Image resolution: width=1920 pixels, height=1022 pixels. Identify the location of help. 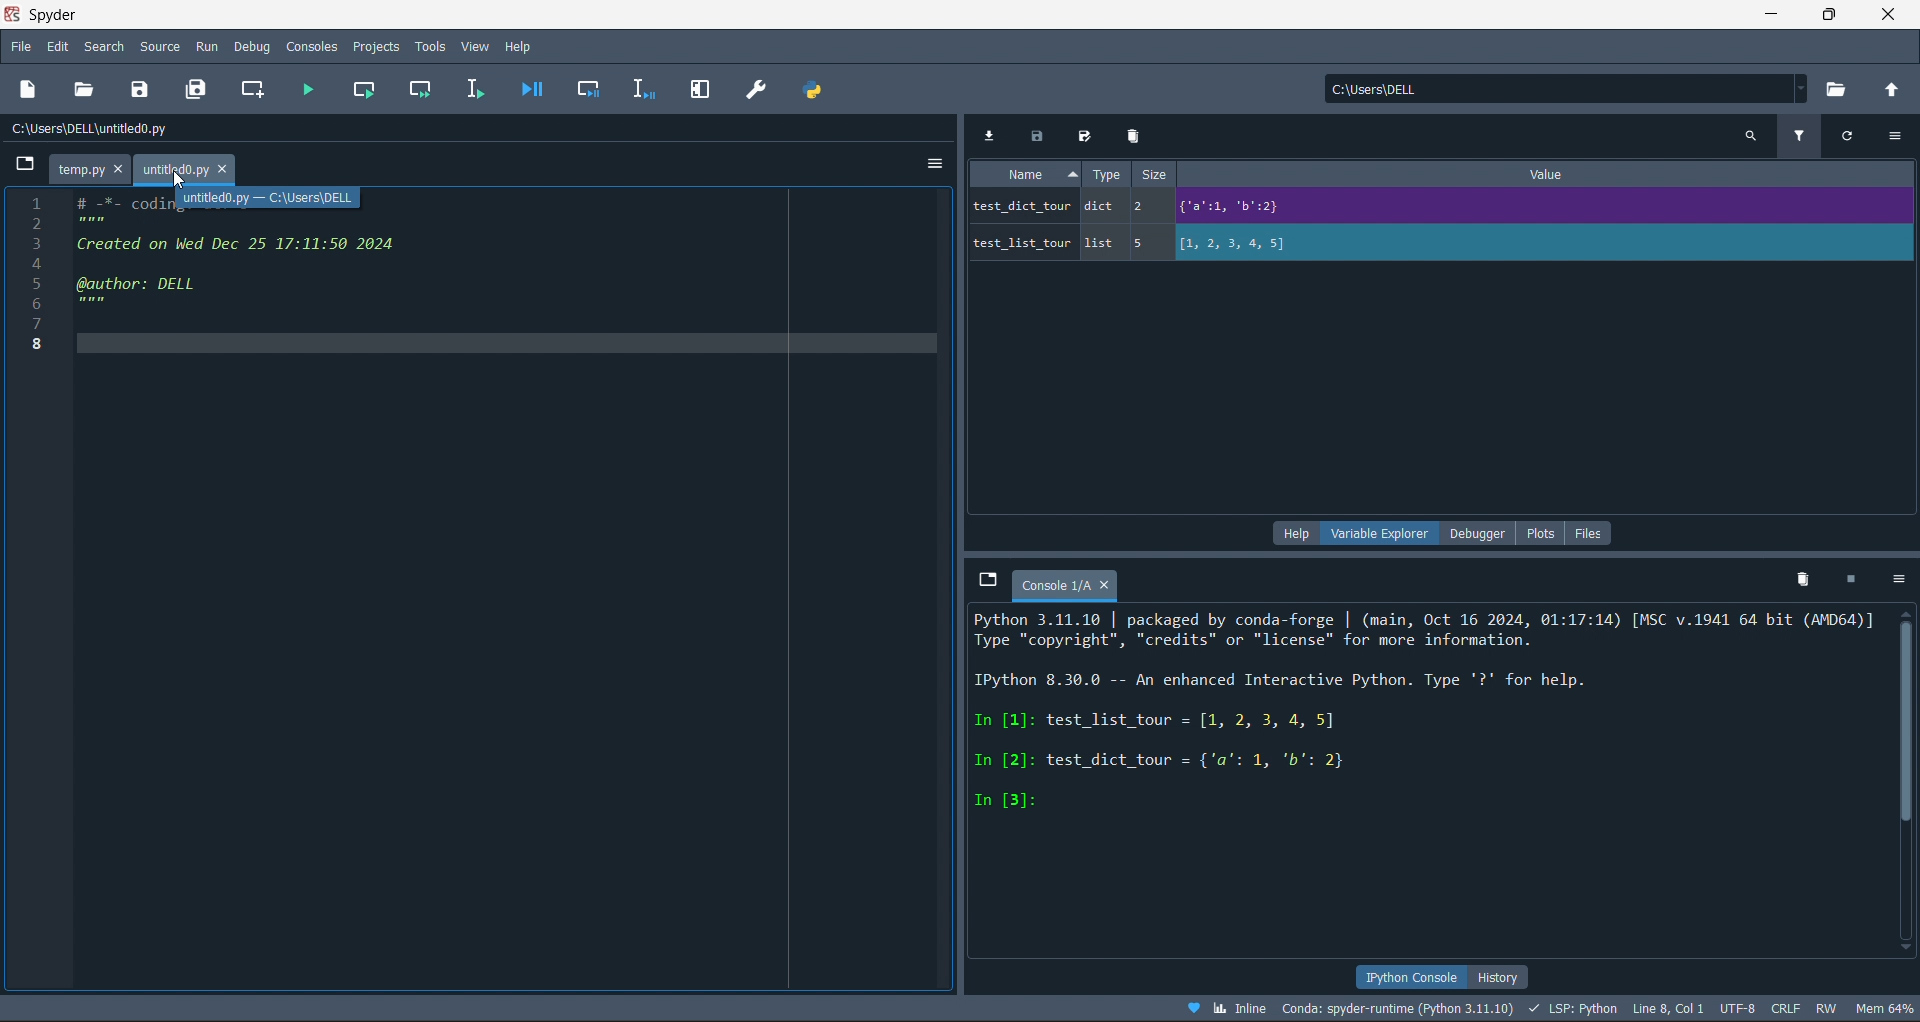
(516, 45).